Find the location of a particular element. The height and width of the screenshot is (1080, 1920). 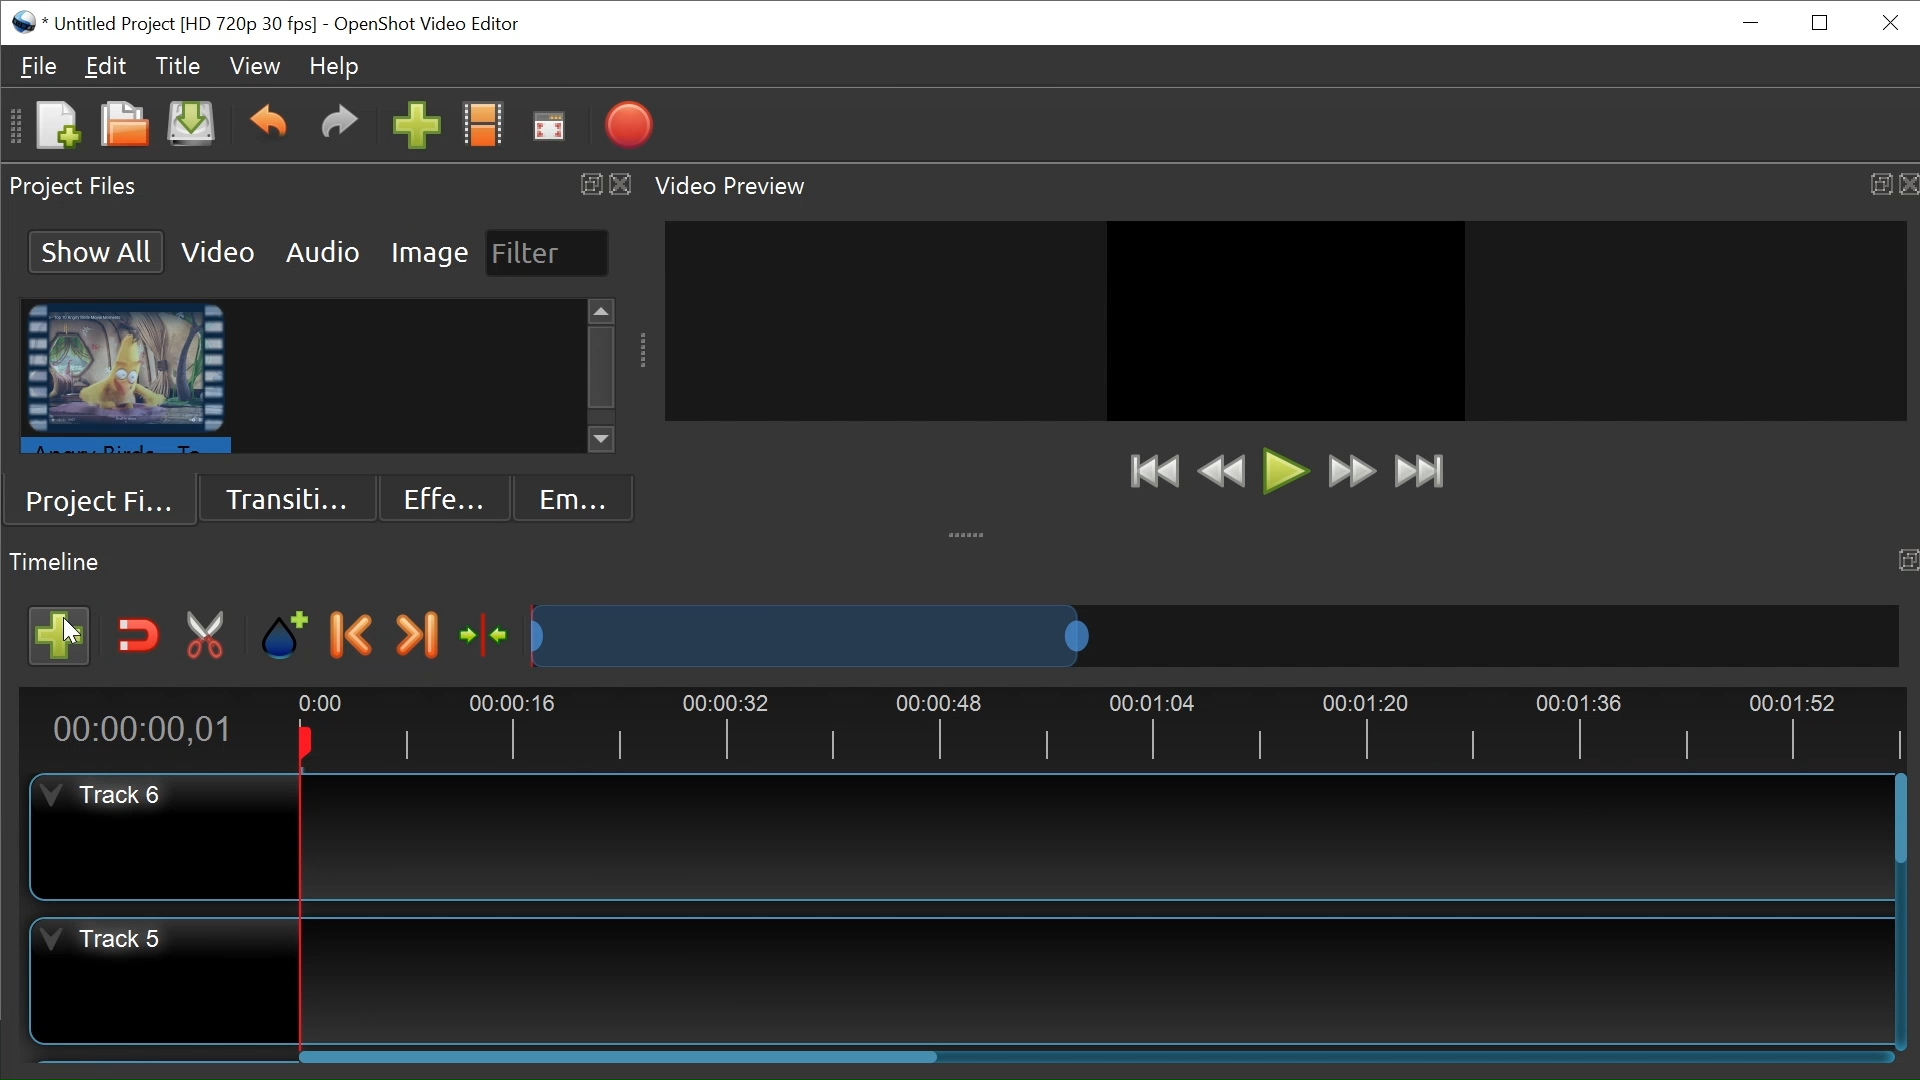

Add a marker is located at coordinates (284, 631).